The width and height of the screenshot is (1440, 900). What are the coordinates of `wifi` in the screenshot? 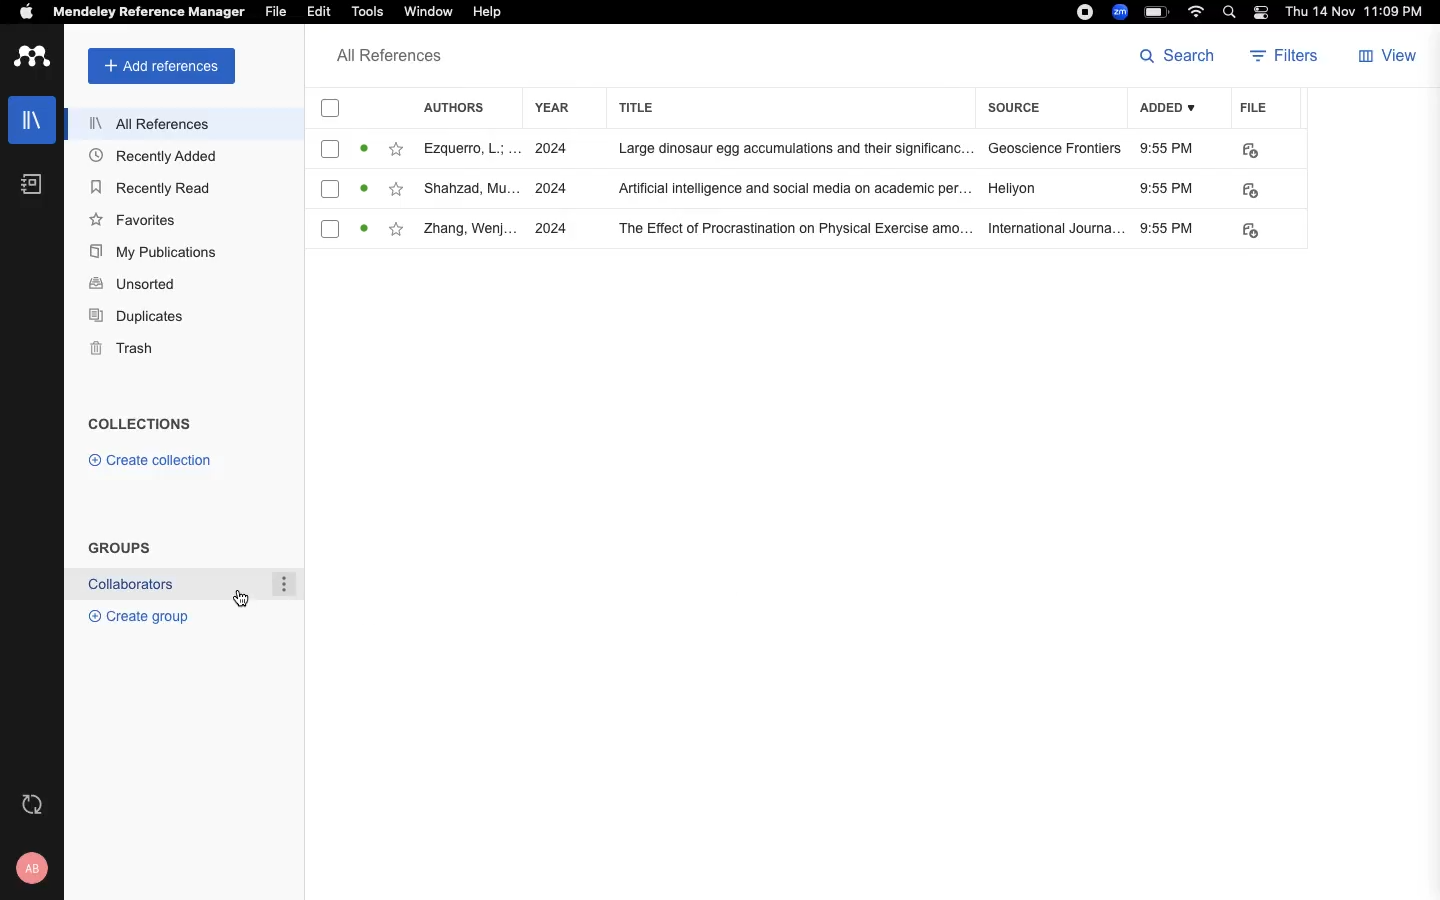 It's located at (1199, 12).